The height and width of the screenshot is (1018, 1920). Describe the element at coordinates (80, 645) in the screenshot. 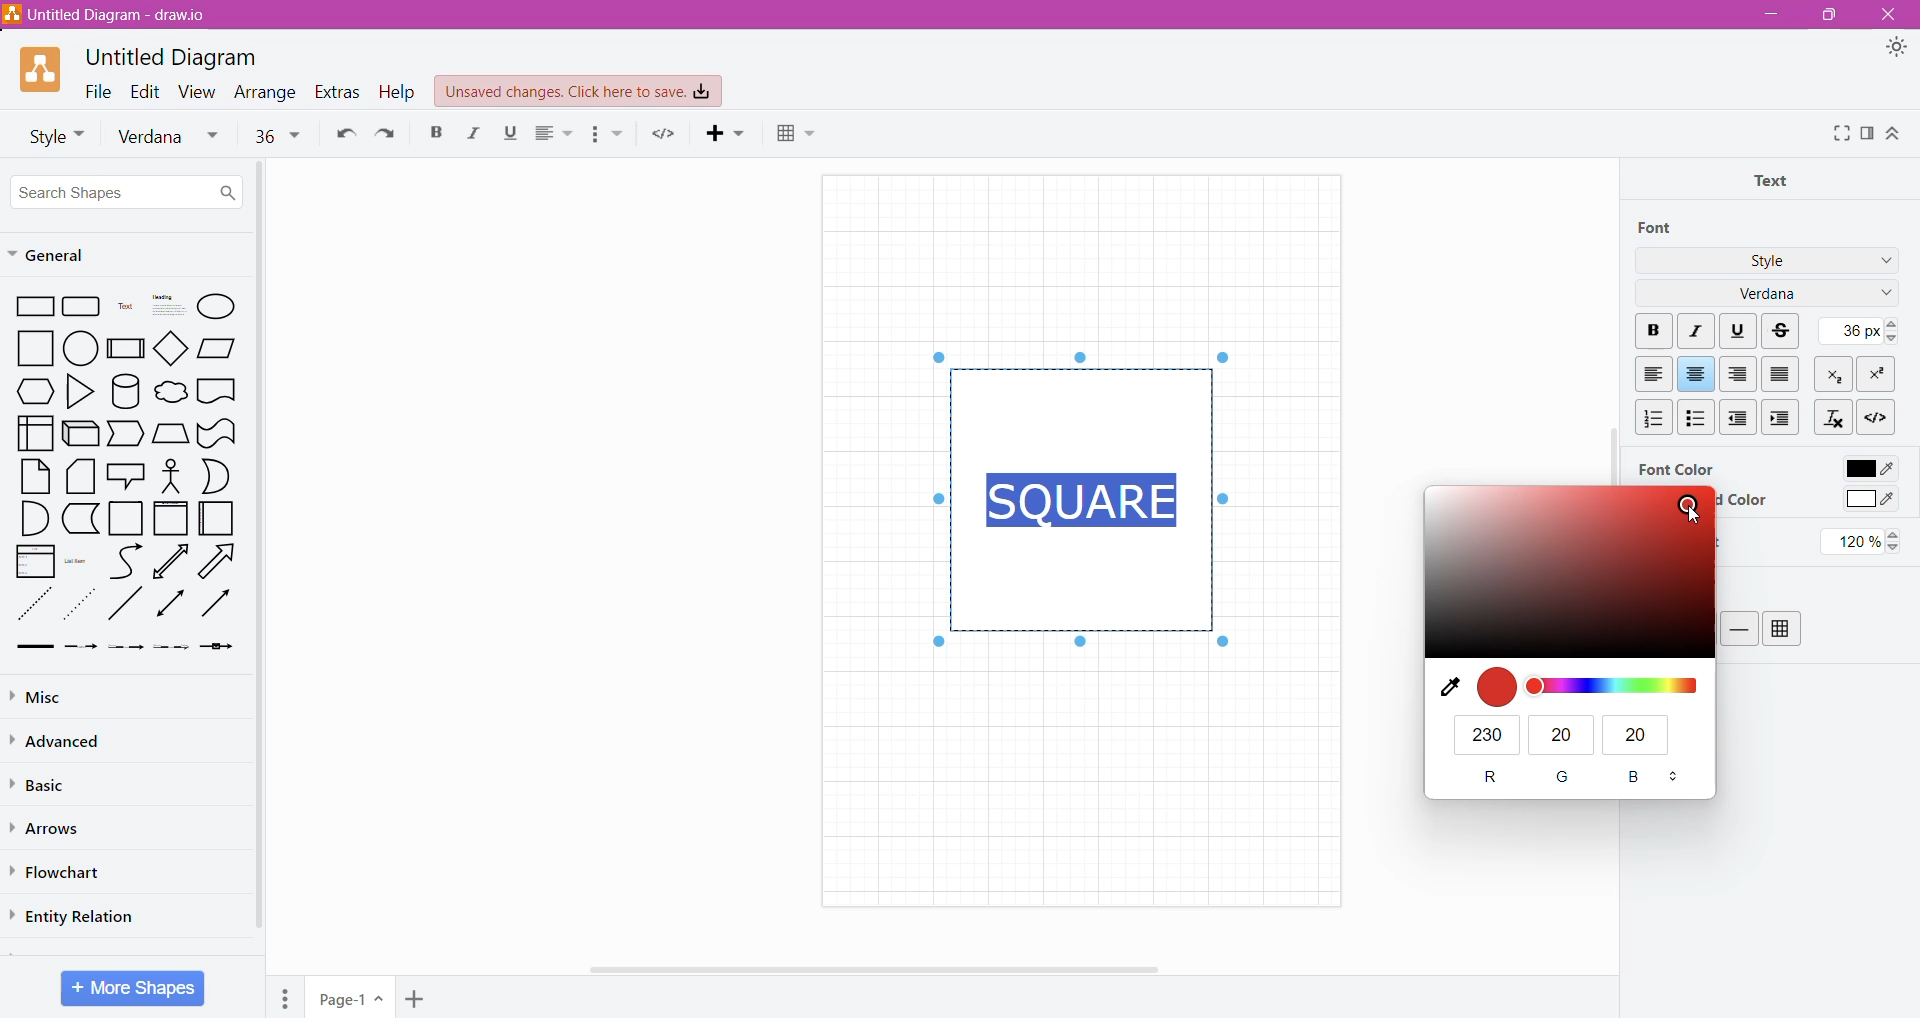

I see `Dashed Arrow ` at that location.